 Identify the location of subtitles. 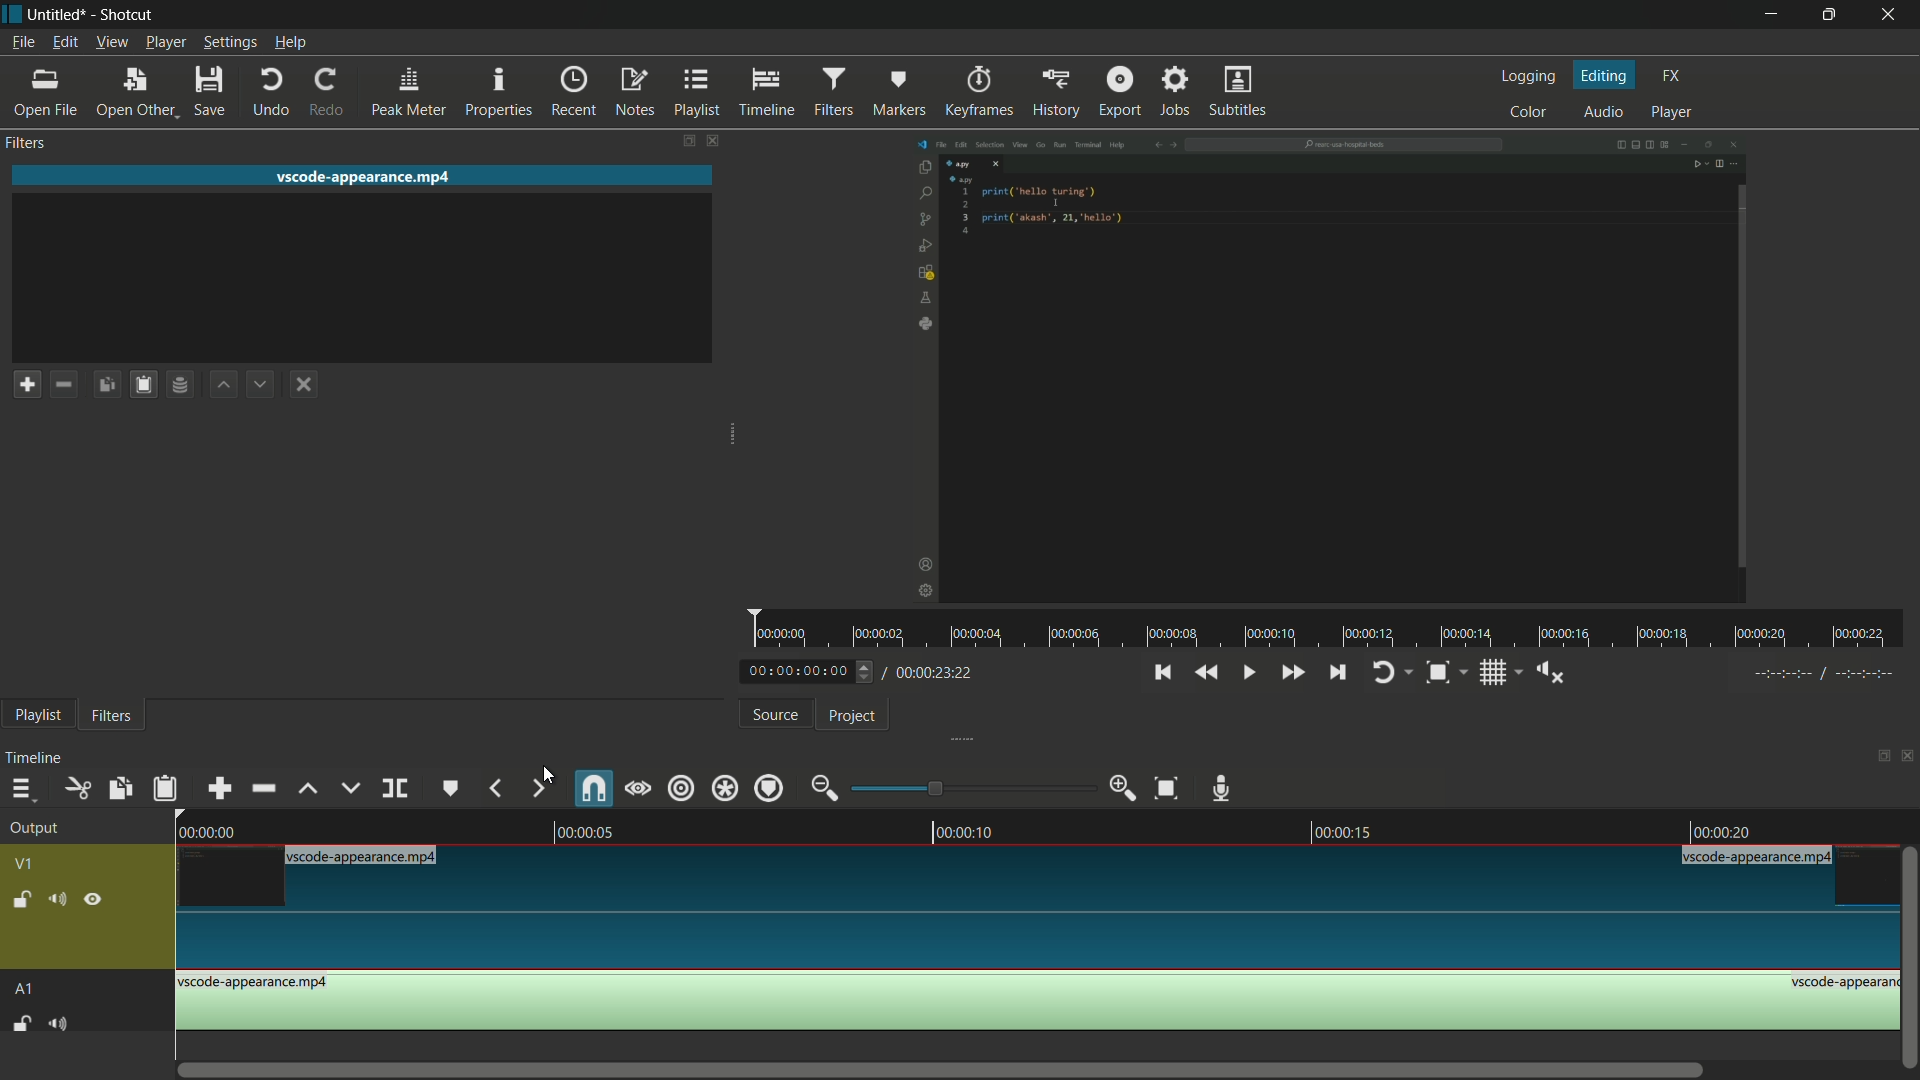
(1239, 91).